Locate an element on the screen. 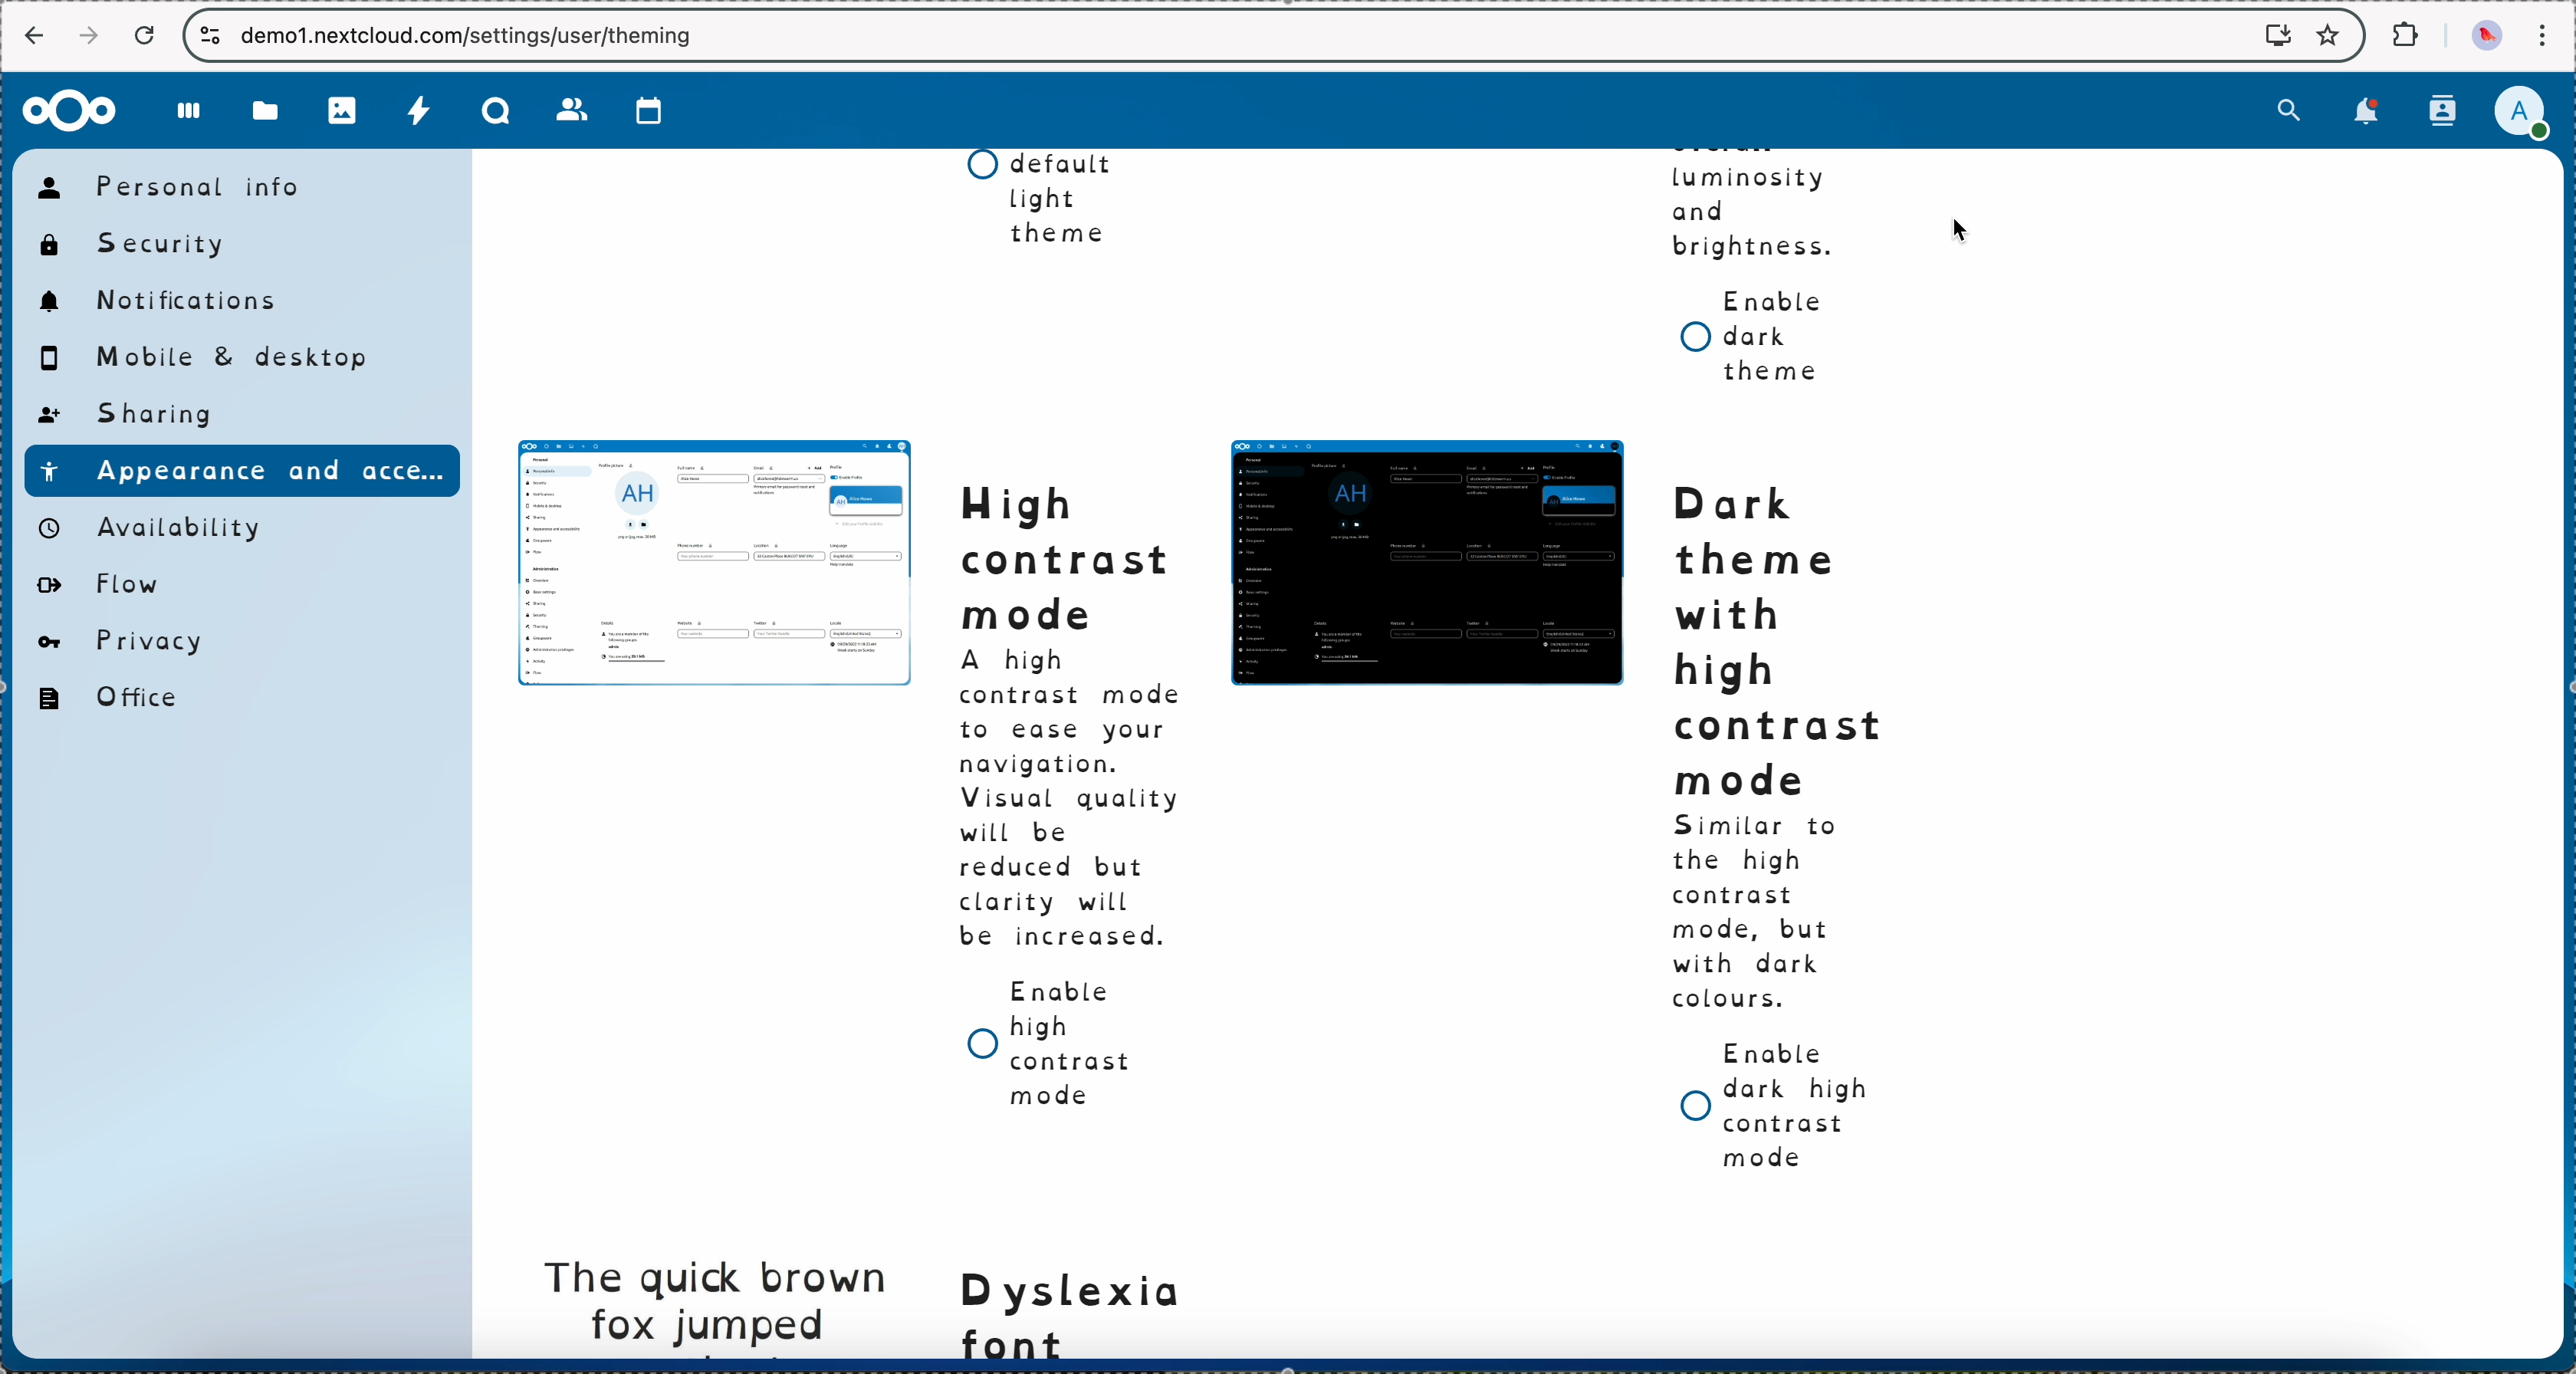 The width and height of the screenshot is (2576, 1374). contacts is located at coordinates (568, 110).